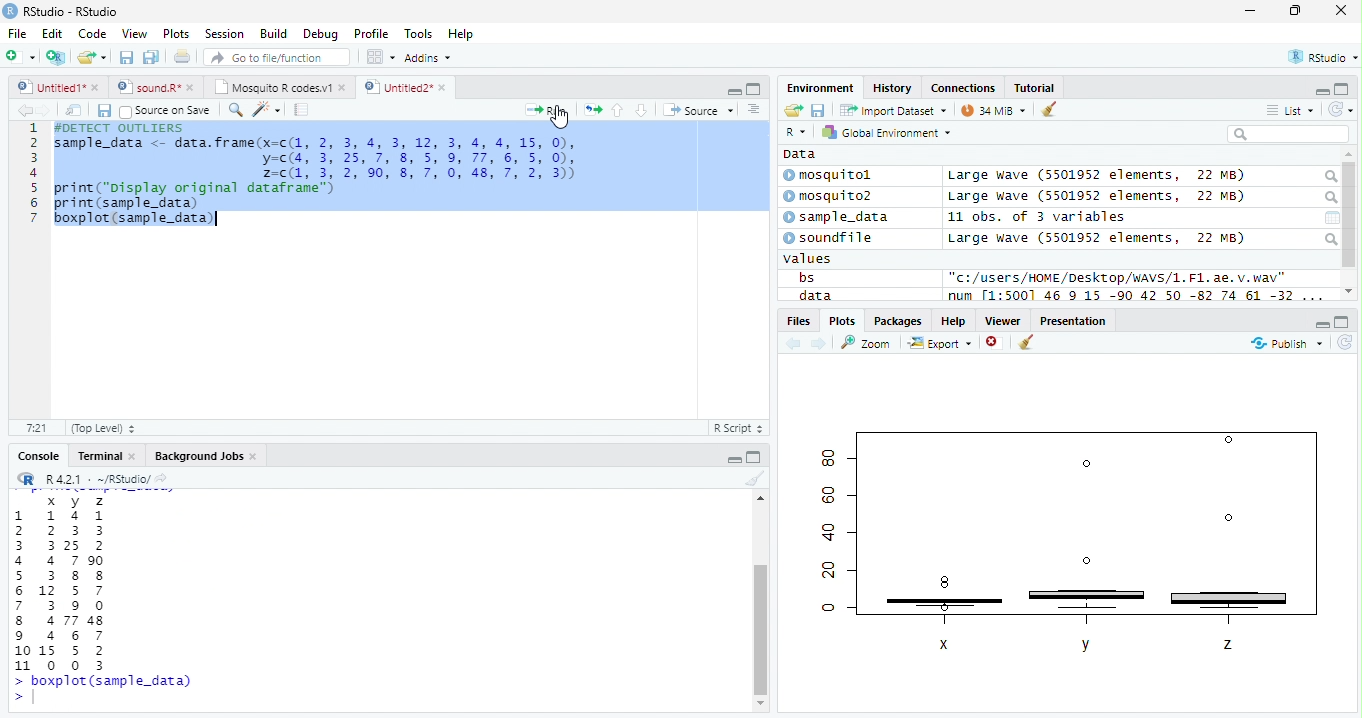 The image size is (1362, 718). What do you see at coordinates (838, 218) in the screenshot?
I see `sample_data` at bounding box center [838, 218].